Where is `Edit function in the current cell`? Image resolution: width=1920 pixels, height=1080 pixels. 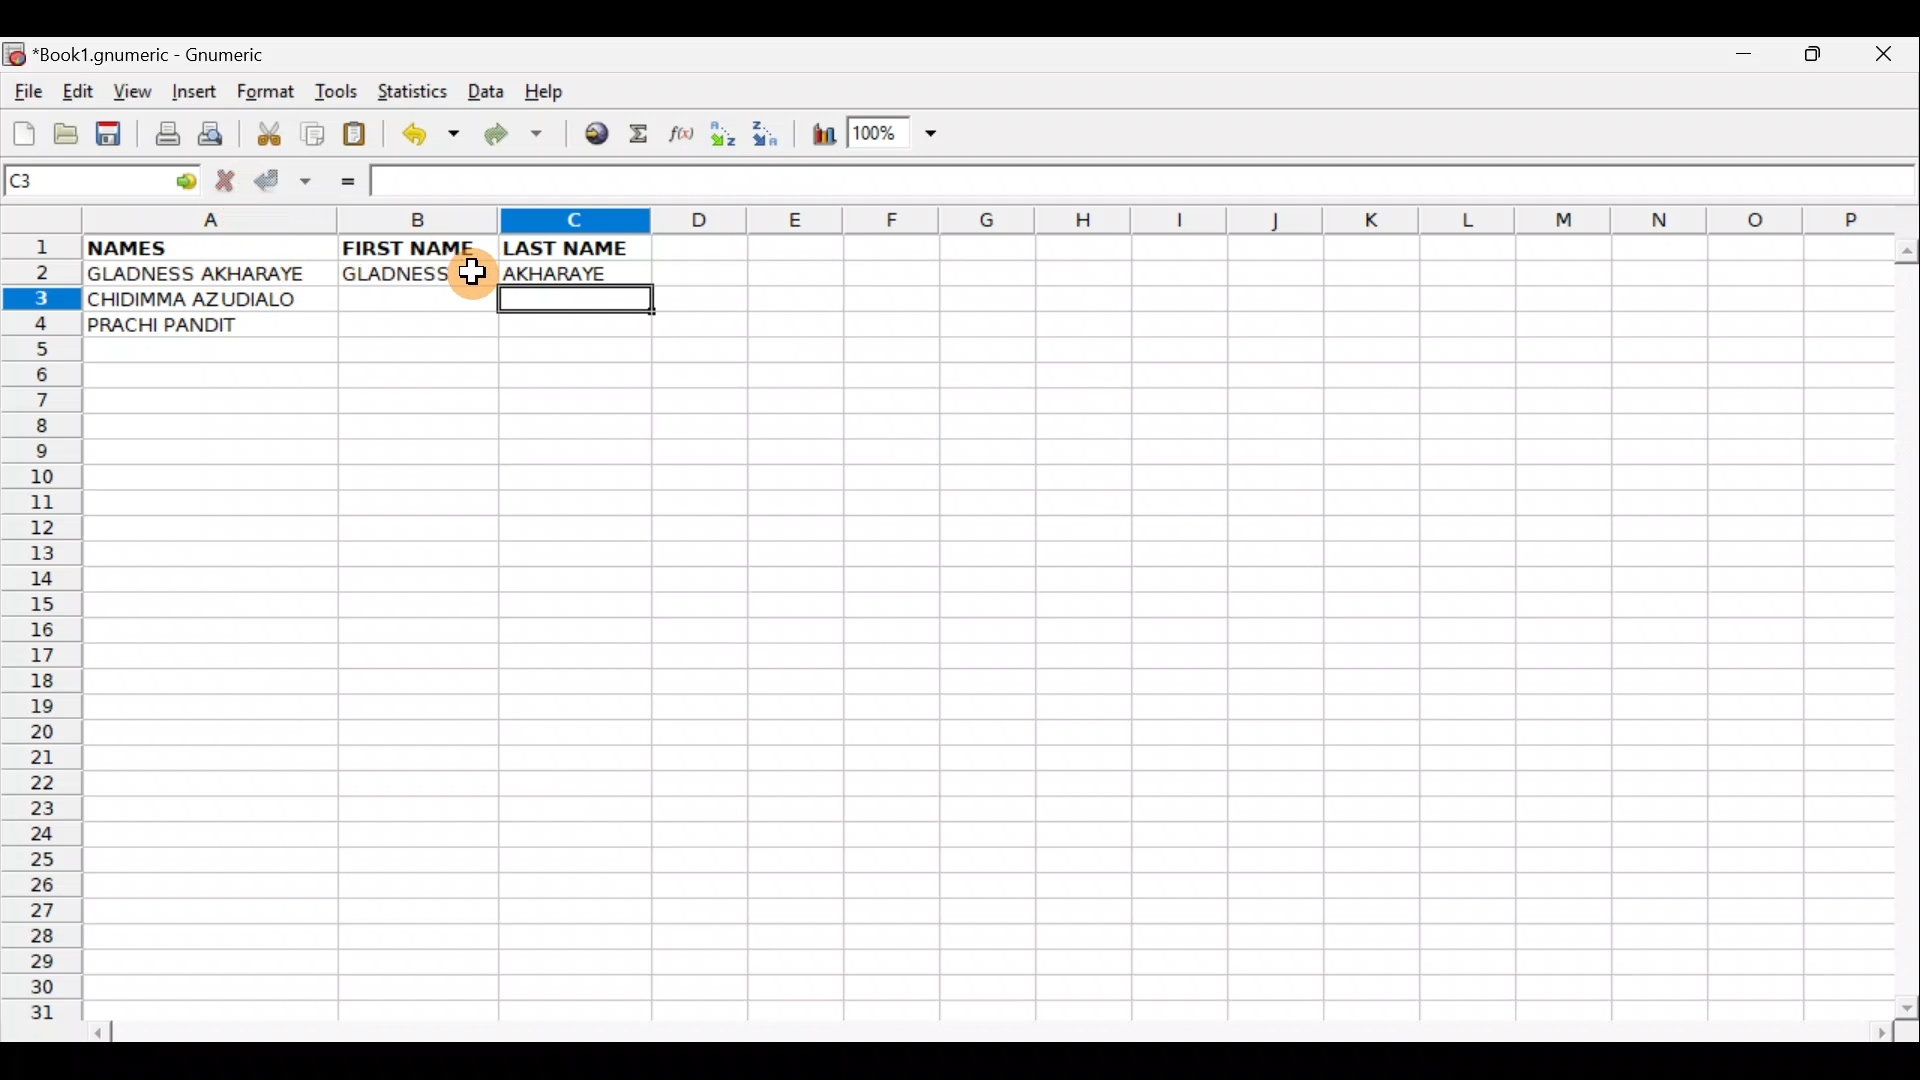 Edit function in the current cell is located at coordinates (685, 139).